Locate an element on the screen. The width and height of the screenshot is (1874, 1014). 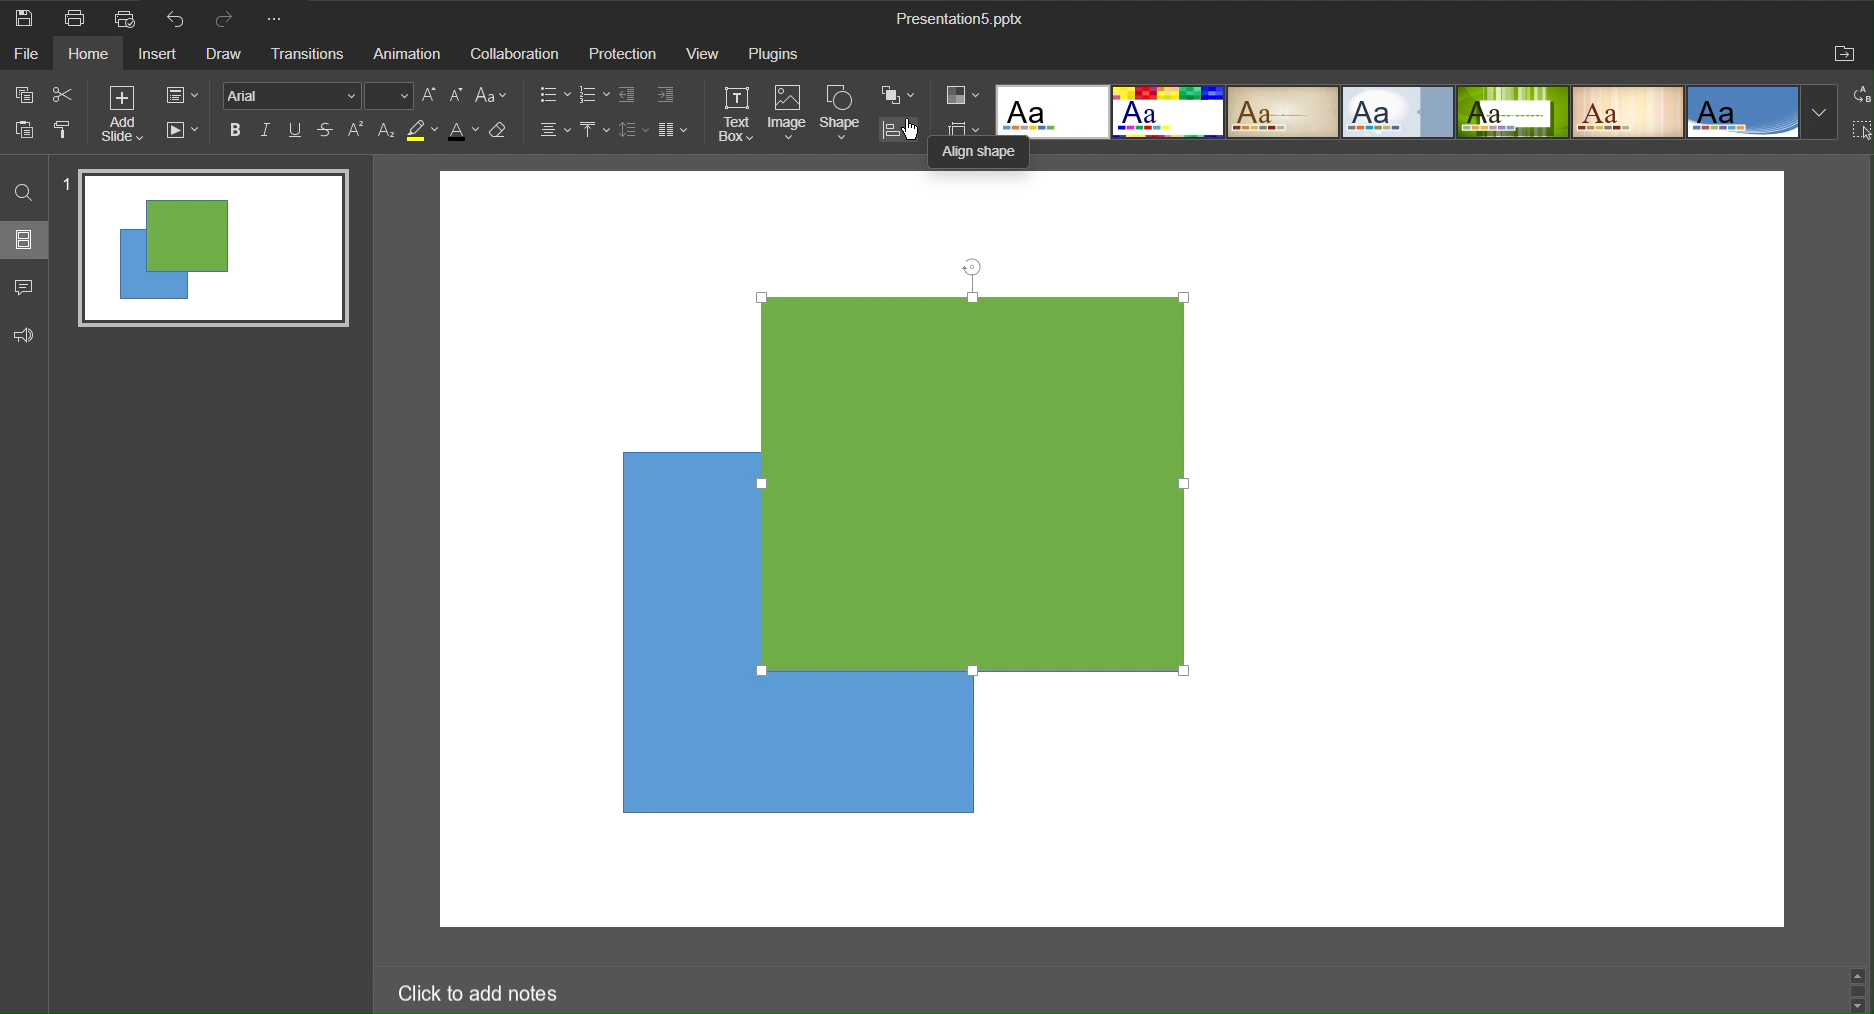
increase indent is located at coordinates (667, 93).